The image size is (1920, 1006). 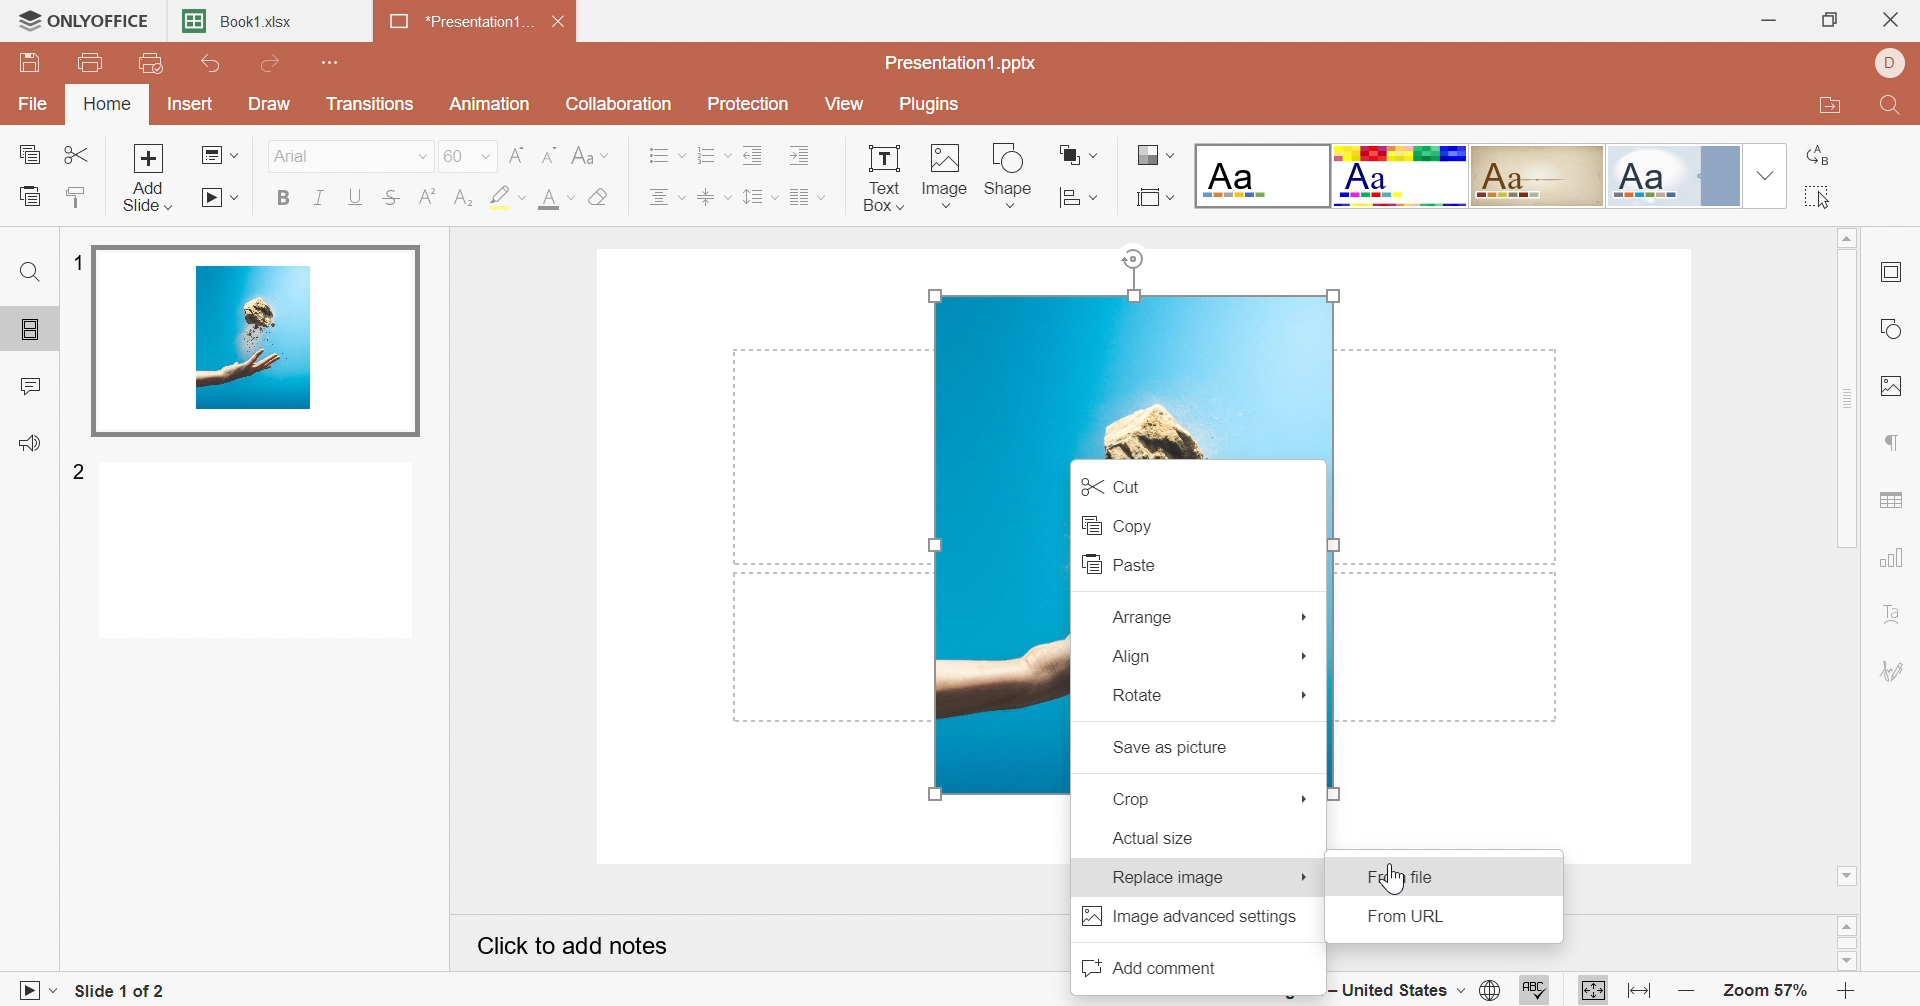 What do you see at coordinates (761, 197) in the screenshot?
I see `Line spacing` at bounding box center [761, 197].